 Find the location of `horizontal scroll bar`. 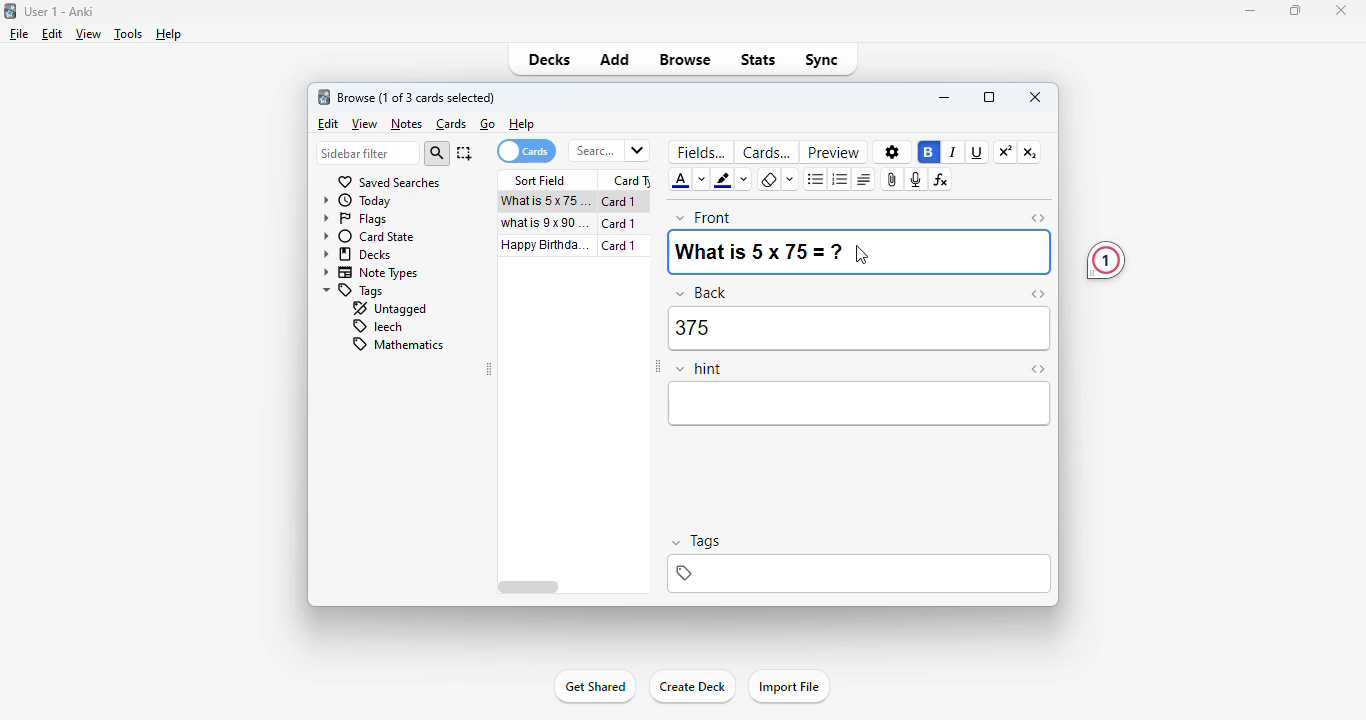

horizontal scroll bar is located at coordinates (529, 587).